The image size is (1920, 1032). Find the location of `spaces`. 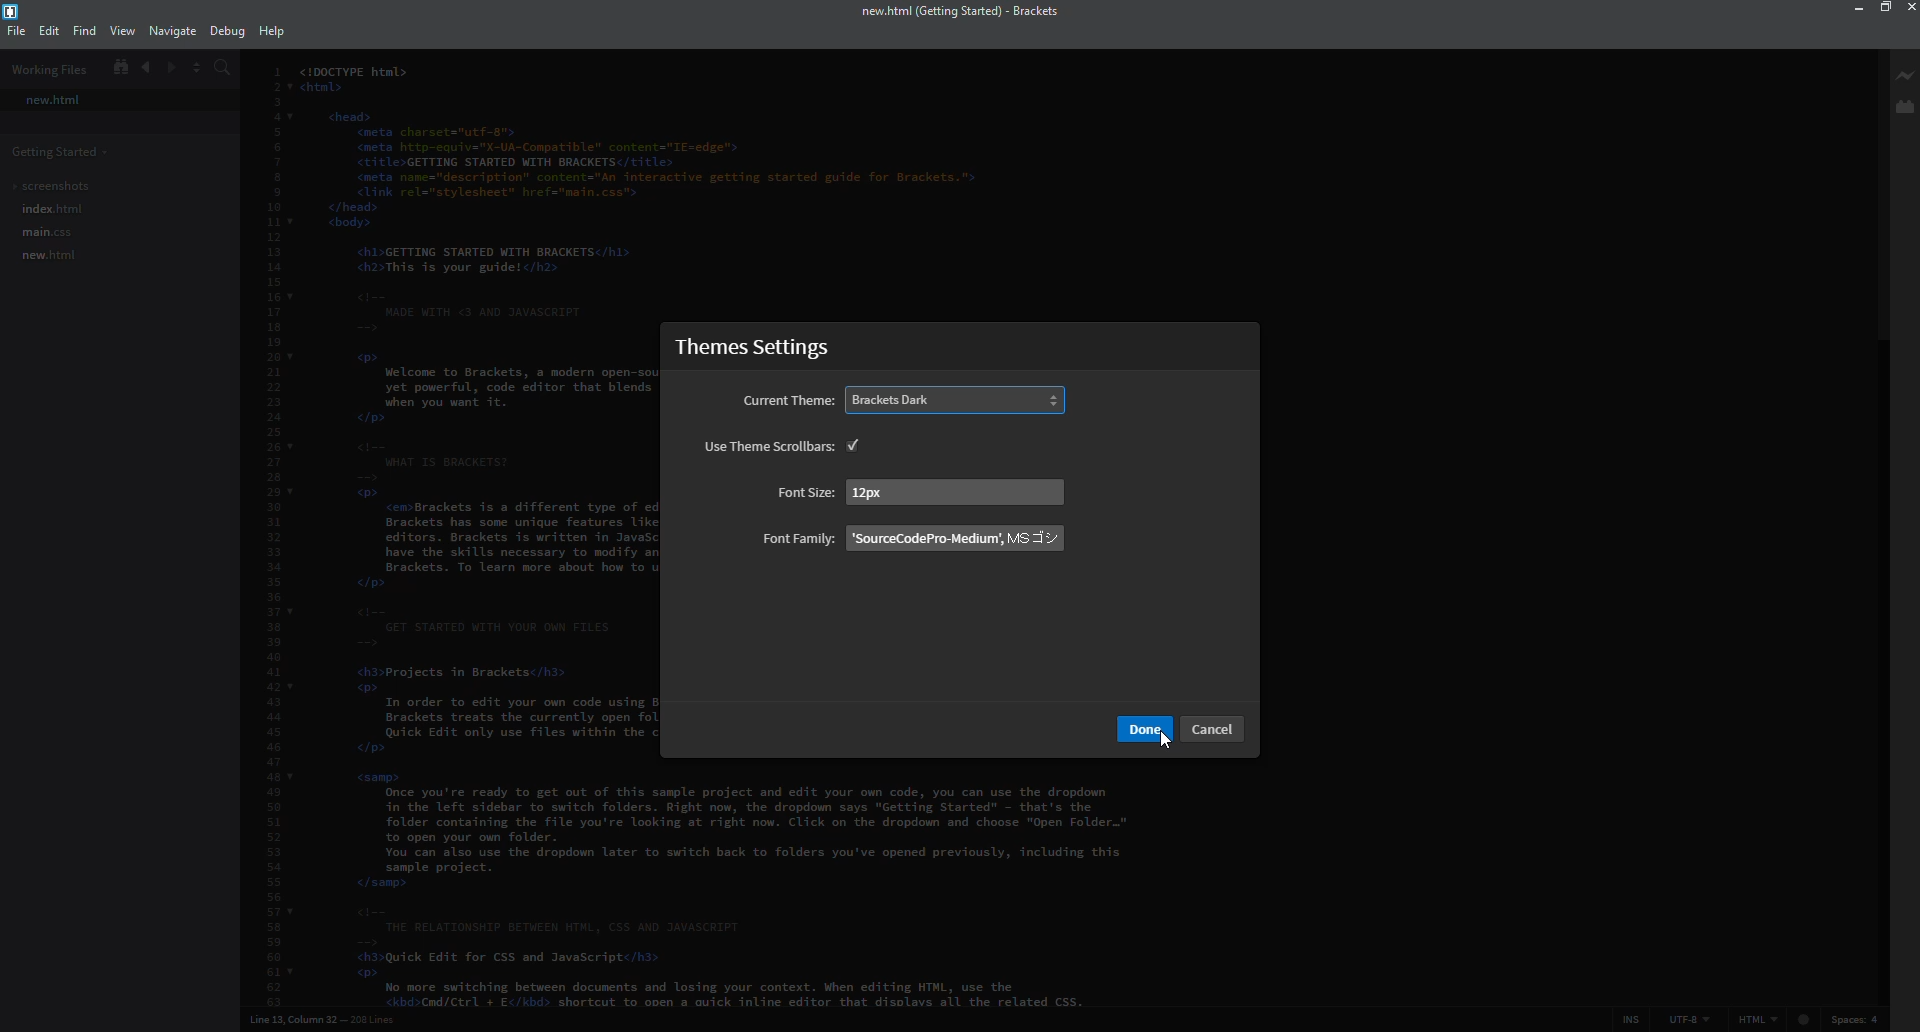

spaces is located at coordinates (1852, 1019).